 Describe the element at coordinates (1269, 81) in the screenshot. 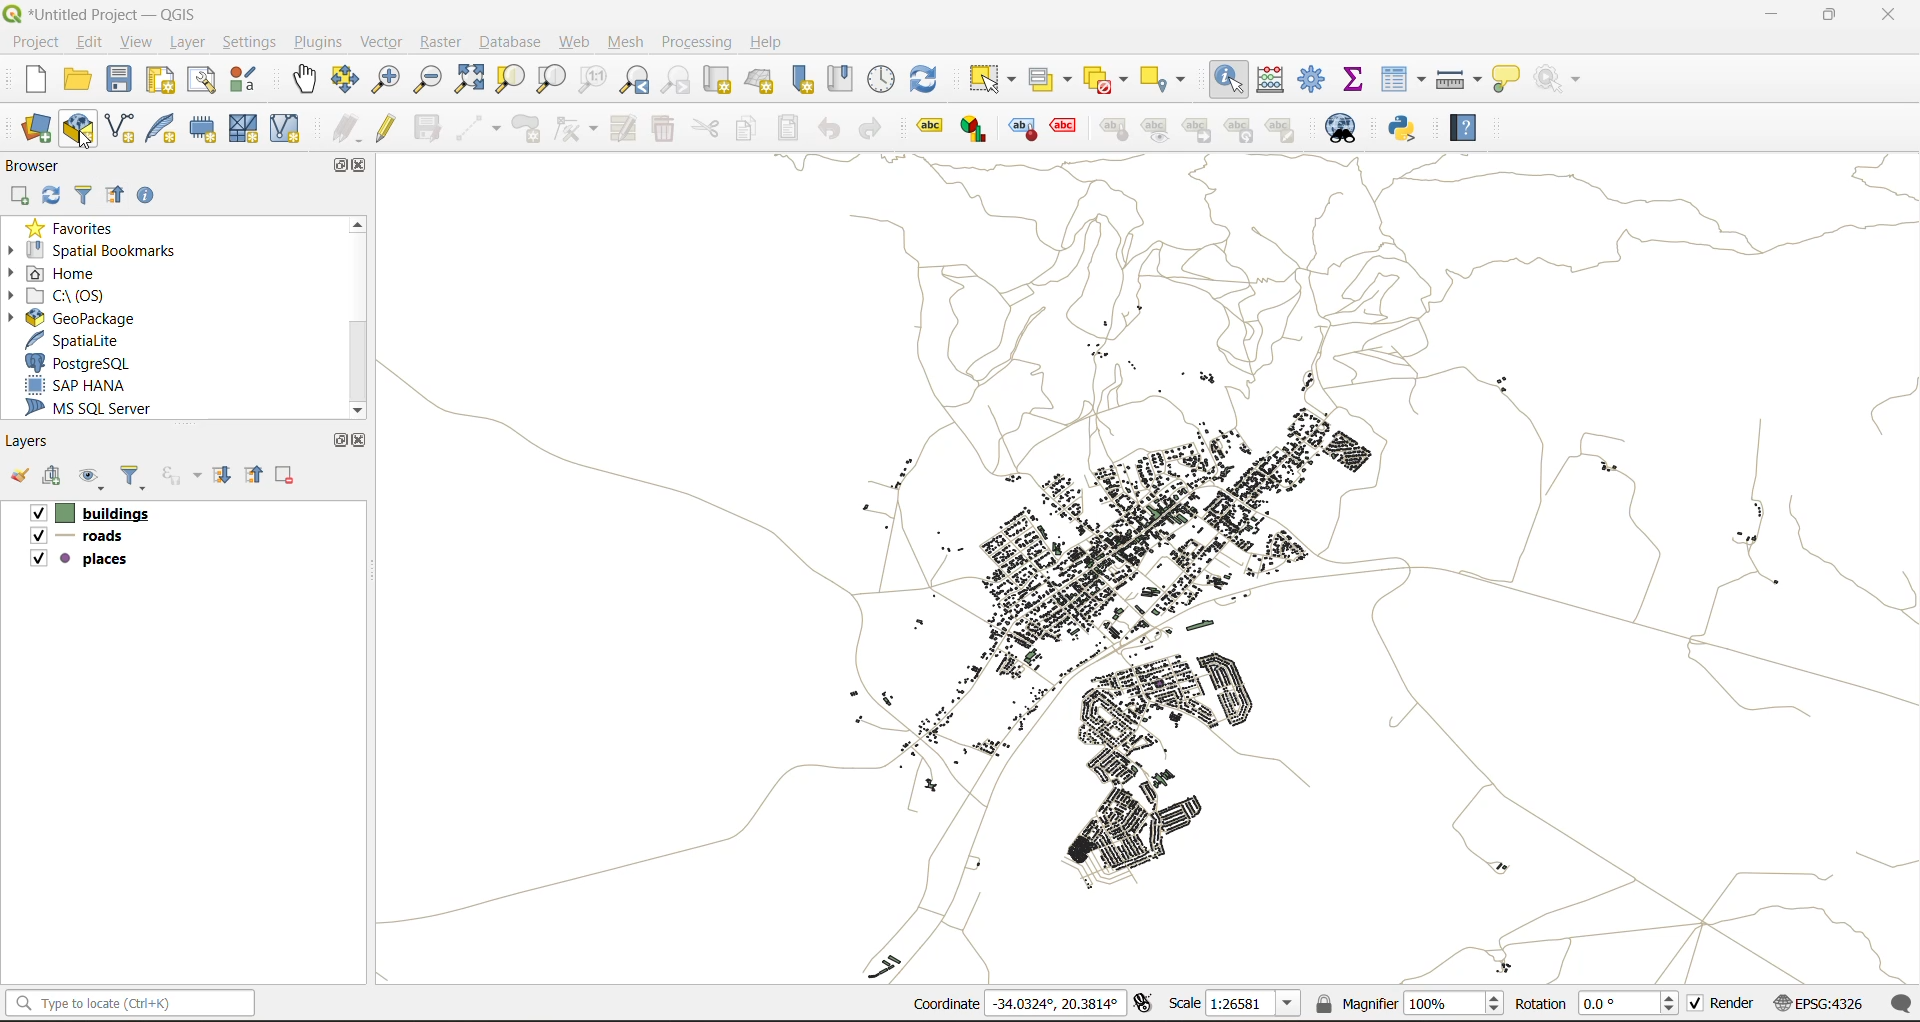

I see `calculator` at that location.